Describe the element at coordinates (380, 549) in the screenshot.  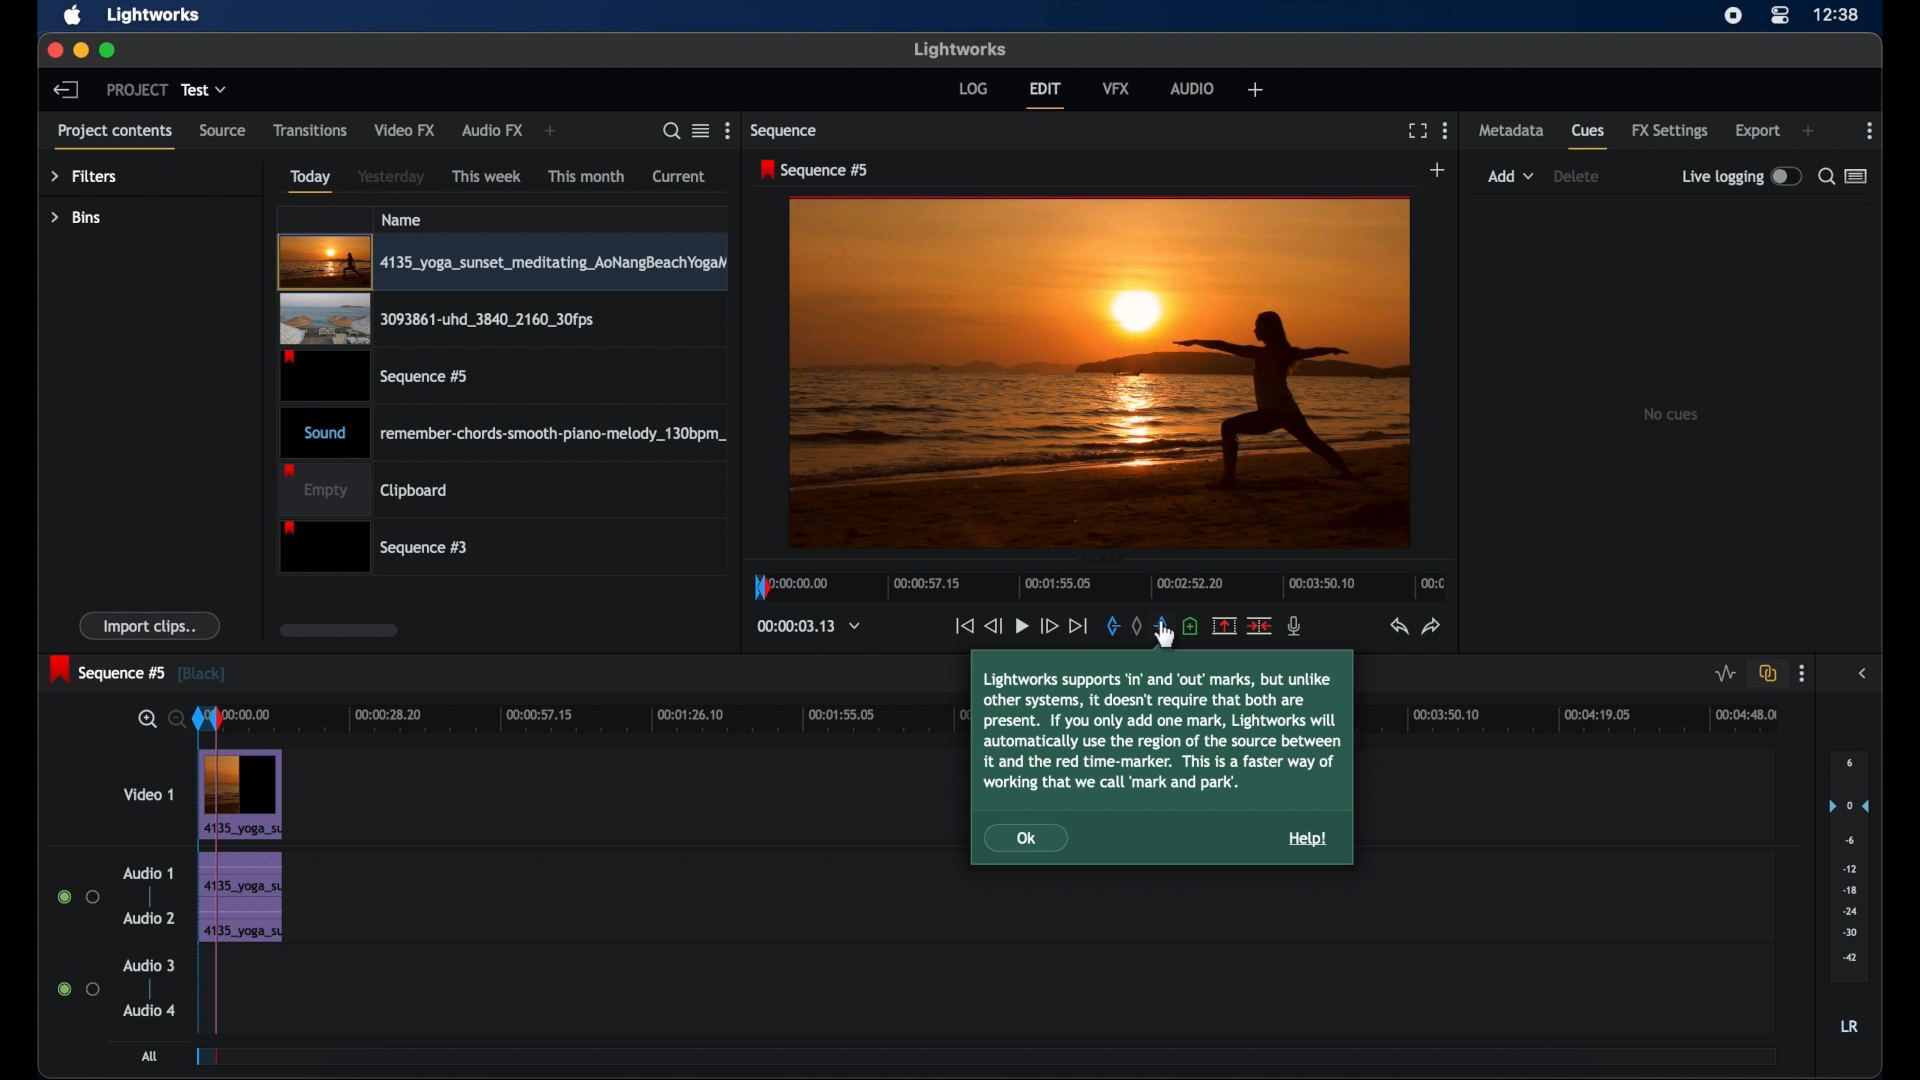
I see `sequence 3` at that location.